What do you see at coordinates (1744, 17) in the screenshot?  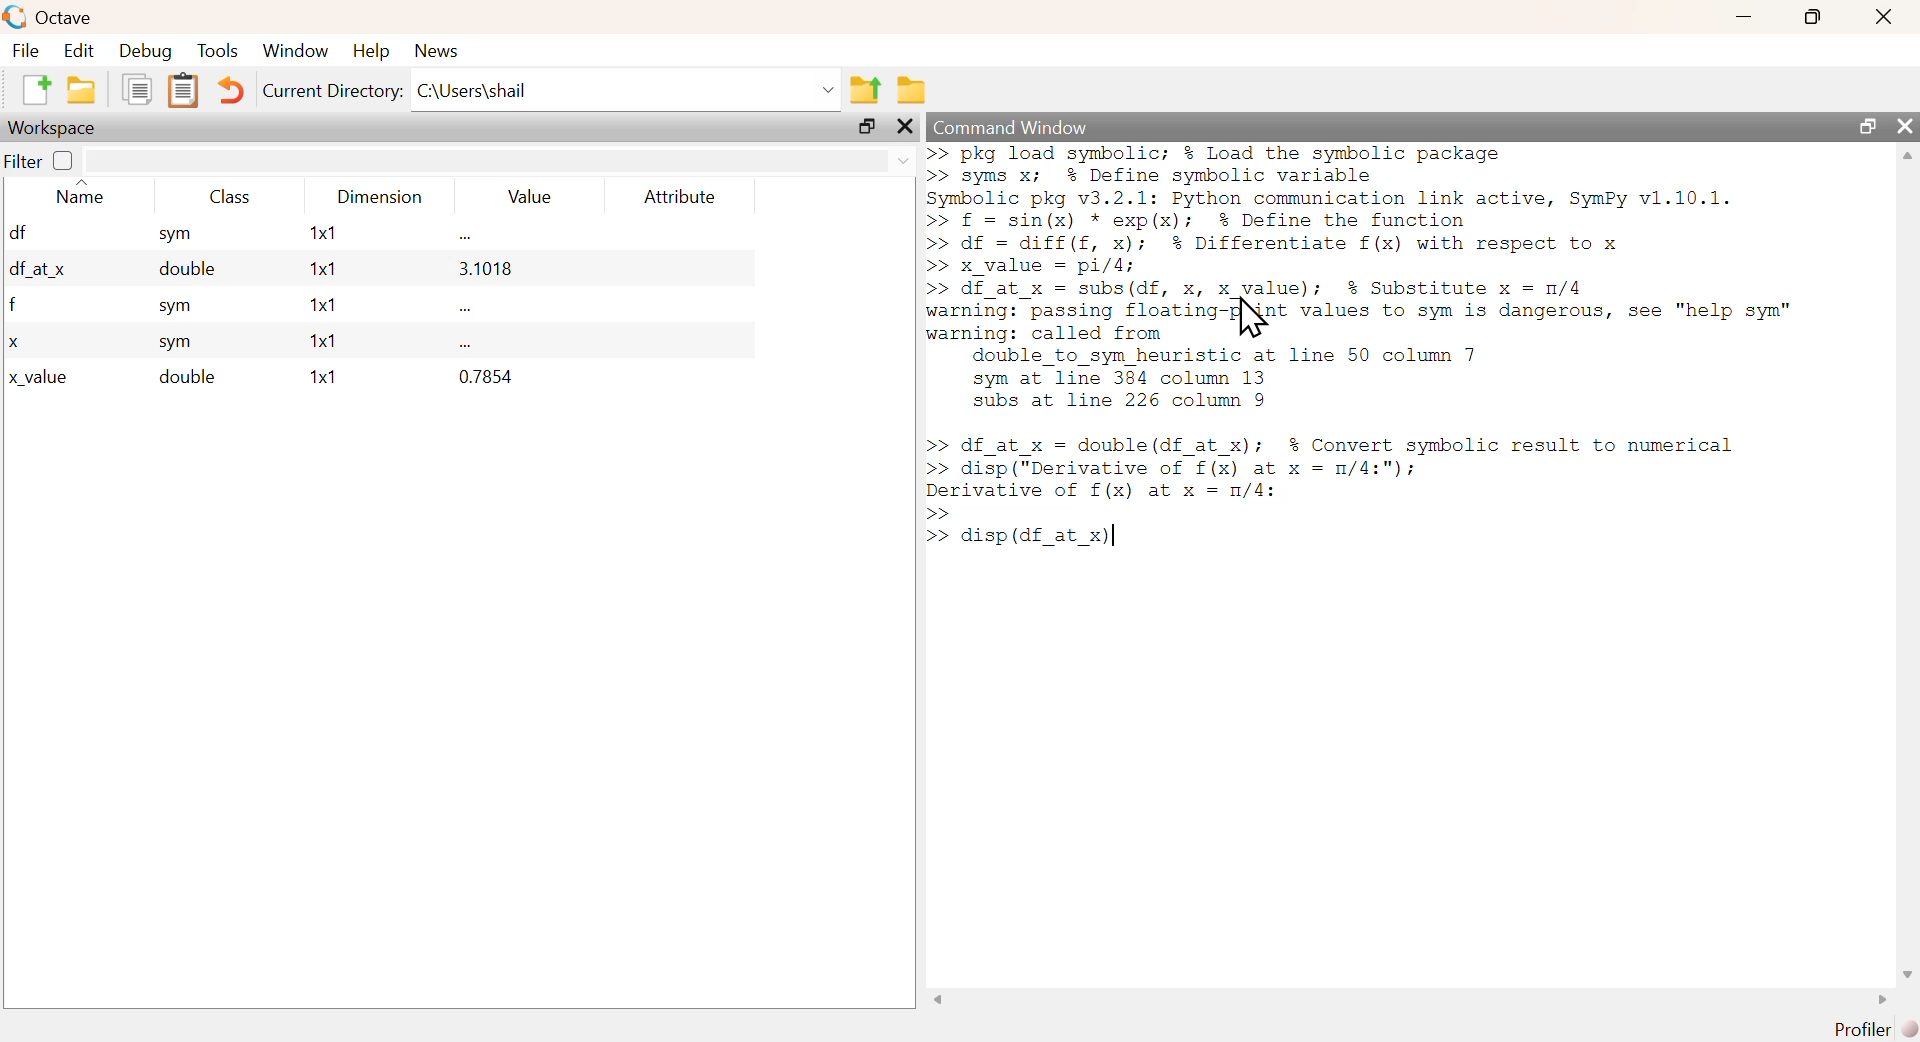 I see `minimize` at bounding box center [1744, 17].